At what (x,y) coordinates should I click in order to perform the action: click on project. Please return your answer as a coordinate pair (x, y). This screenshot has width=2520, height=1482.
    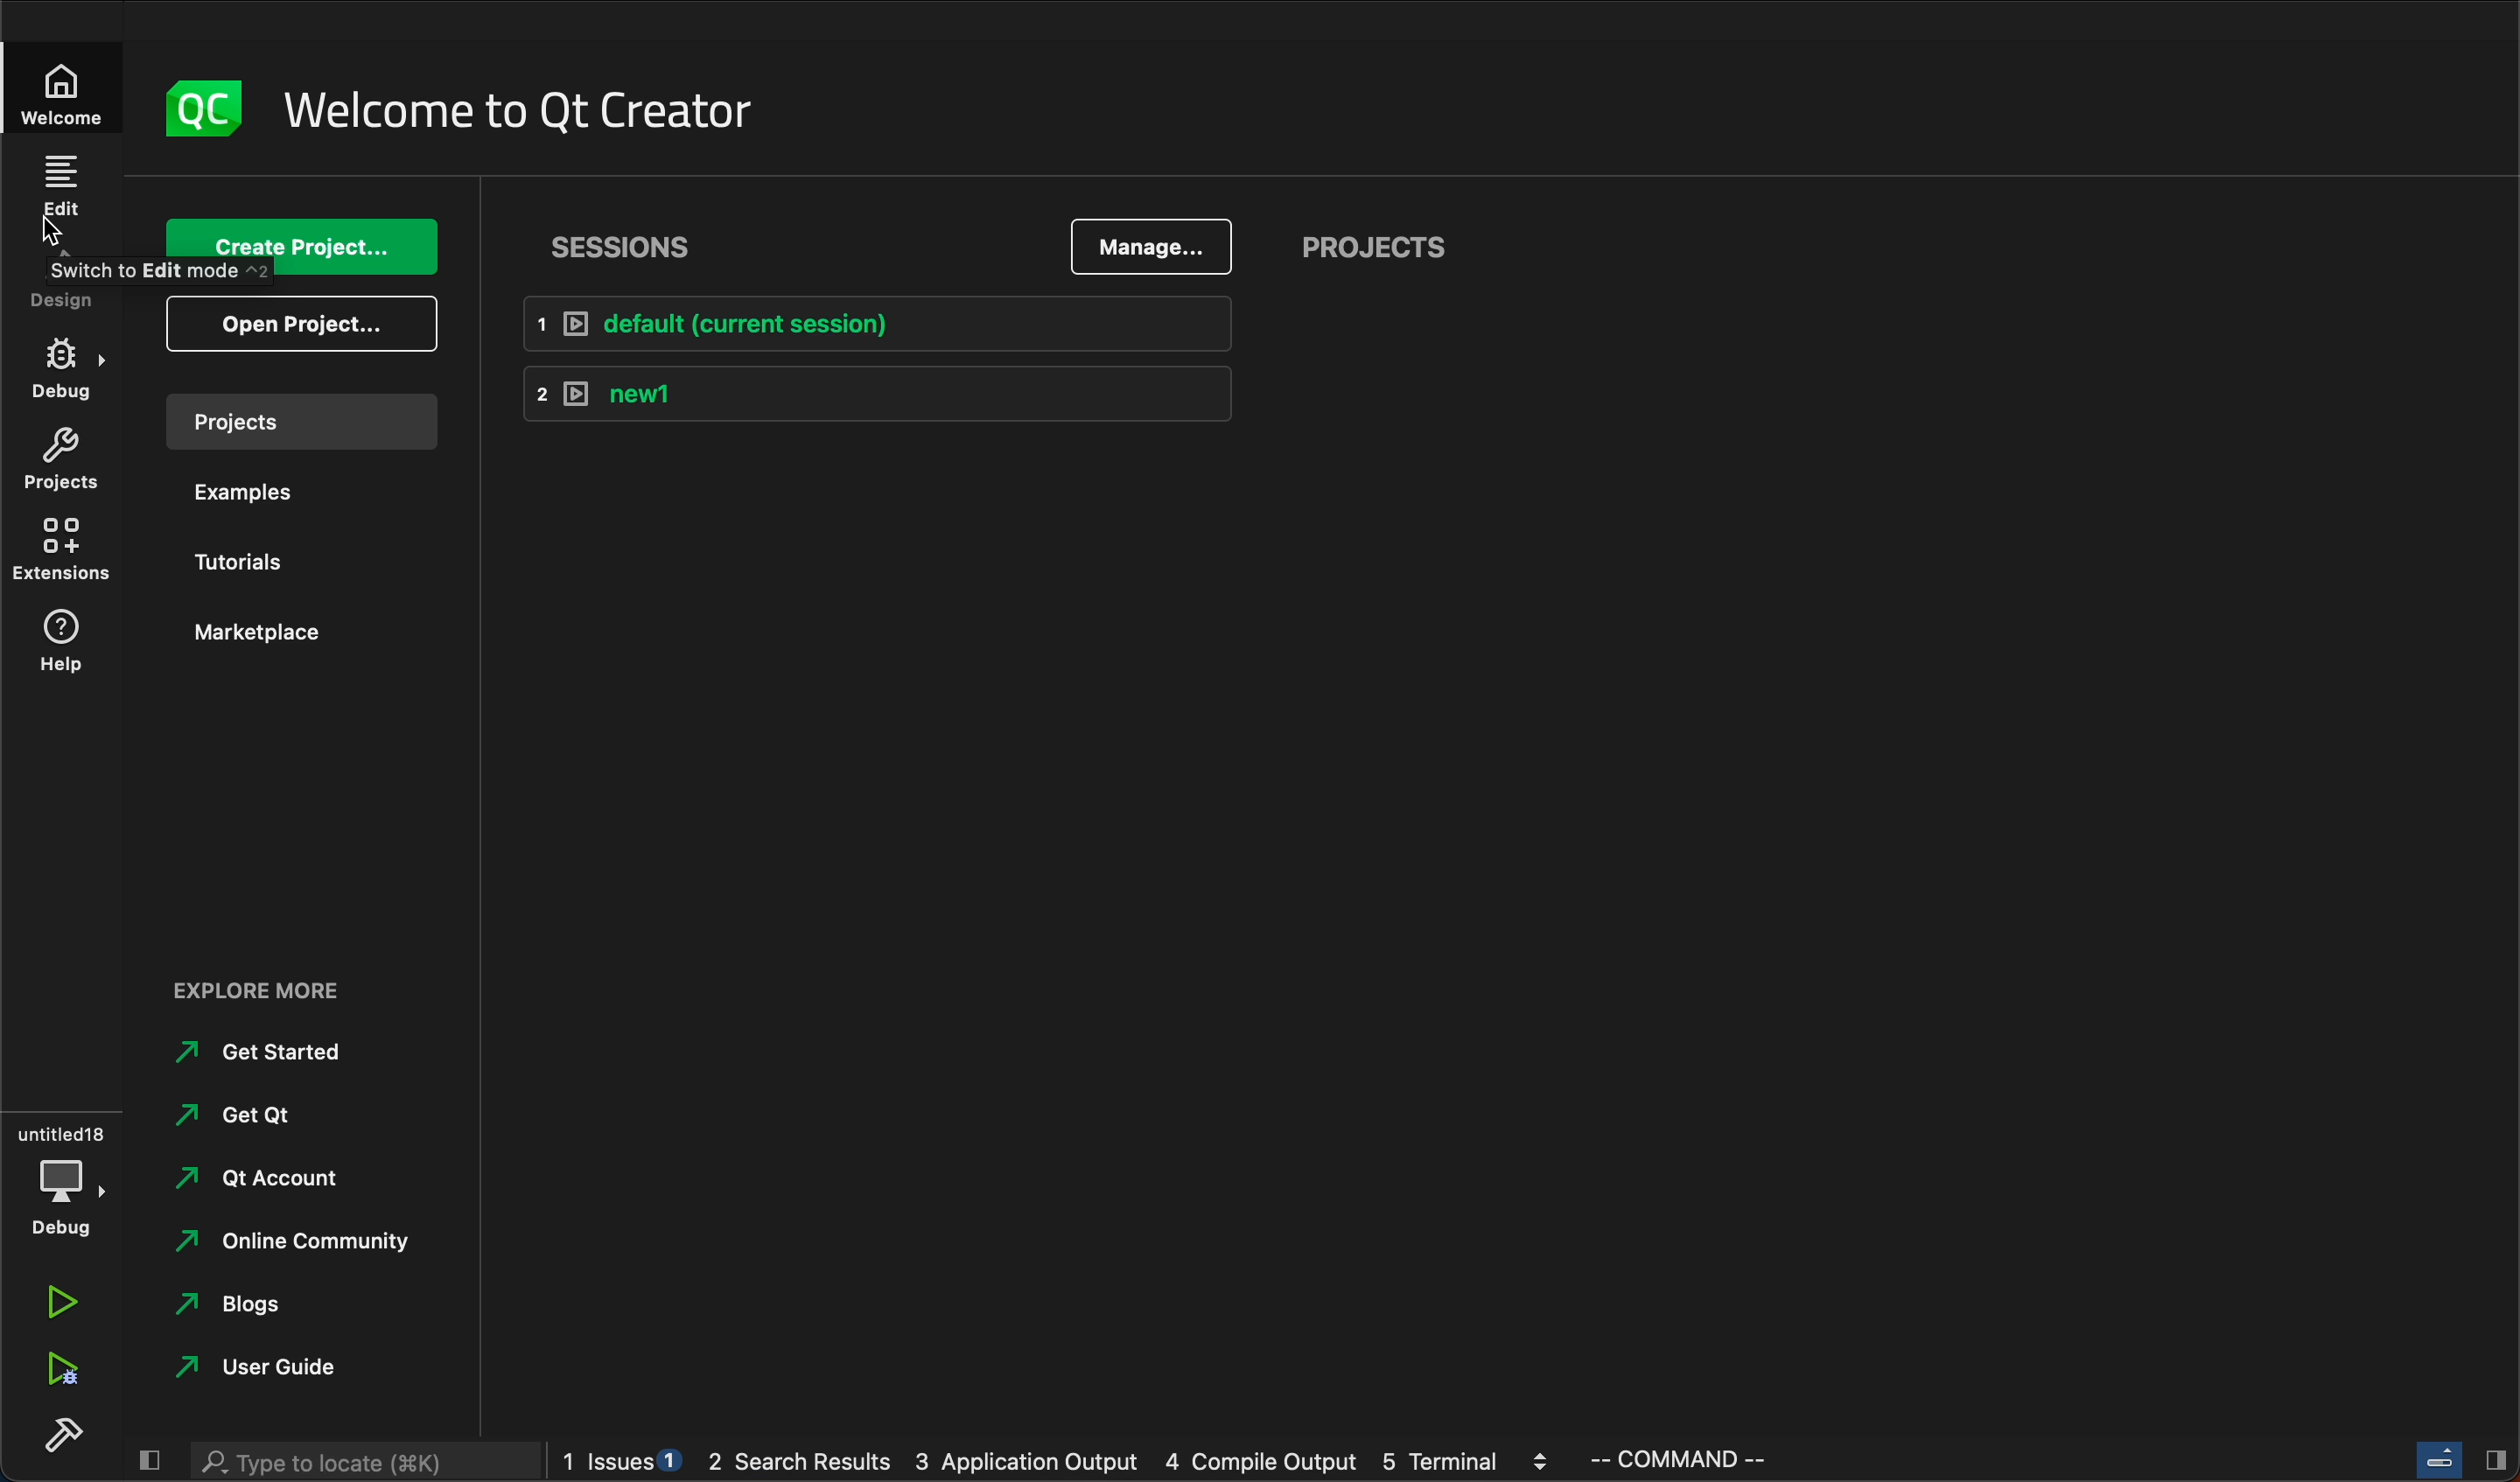
    Looking at the image, I should click on (298, 420).